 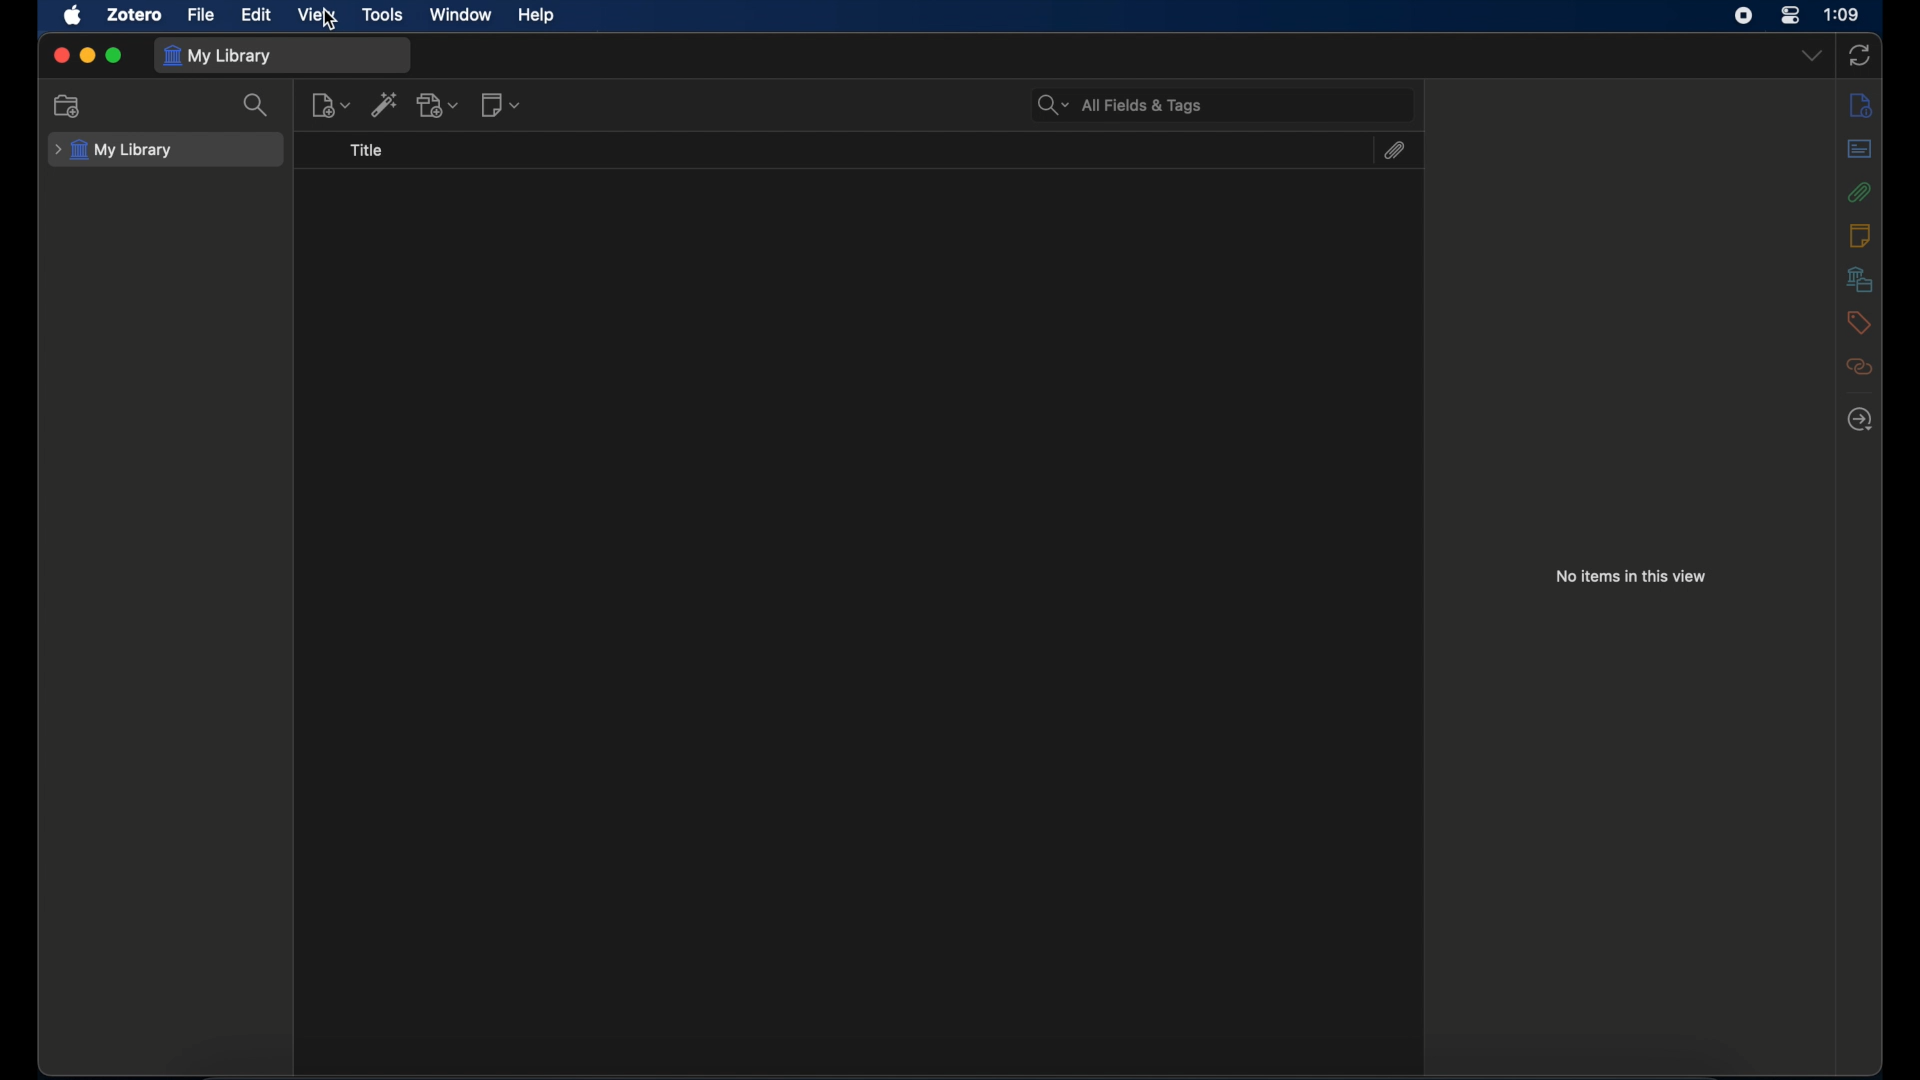 What do you see at coordinates (221, 56) in the screenshot?
I see `my library` at bounding box center [221, 56].